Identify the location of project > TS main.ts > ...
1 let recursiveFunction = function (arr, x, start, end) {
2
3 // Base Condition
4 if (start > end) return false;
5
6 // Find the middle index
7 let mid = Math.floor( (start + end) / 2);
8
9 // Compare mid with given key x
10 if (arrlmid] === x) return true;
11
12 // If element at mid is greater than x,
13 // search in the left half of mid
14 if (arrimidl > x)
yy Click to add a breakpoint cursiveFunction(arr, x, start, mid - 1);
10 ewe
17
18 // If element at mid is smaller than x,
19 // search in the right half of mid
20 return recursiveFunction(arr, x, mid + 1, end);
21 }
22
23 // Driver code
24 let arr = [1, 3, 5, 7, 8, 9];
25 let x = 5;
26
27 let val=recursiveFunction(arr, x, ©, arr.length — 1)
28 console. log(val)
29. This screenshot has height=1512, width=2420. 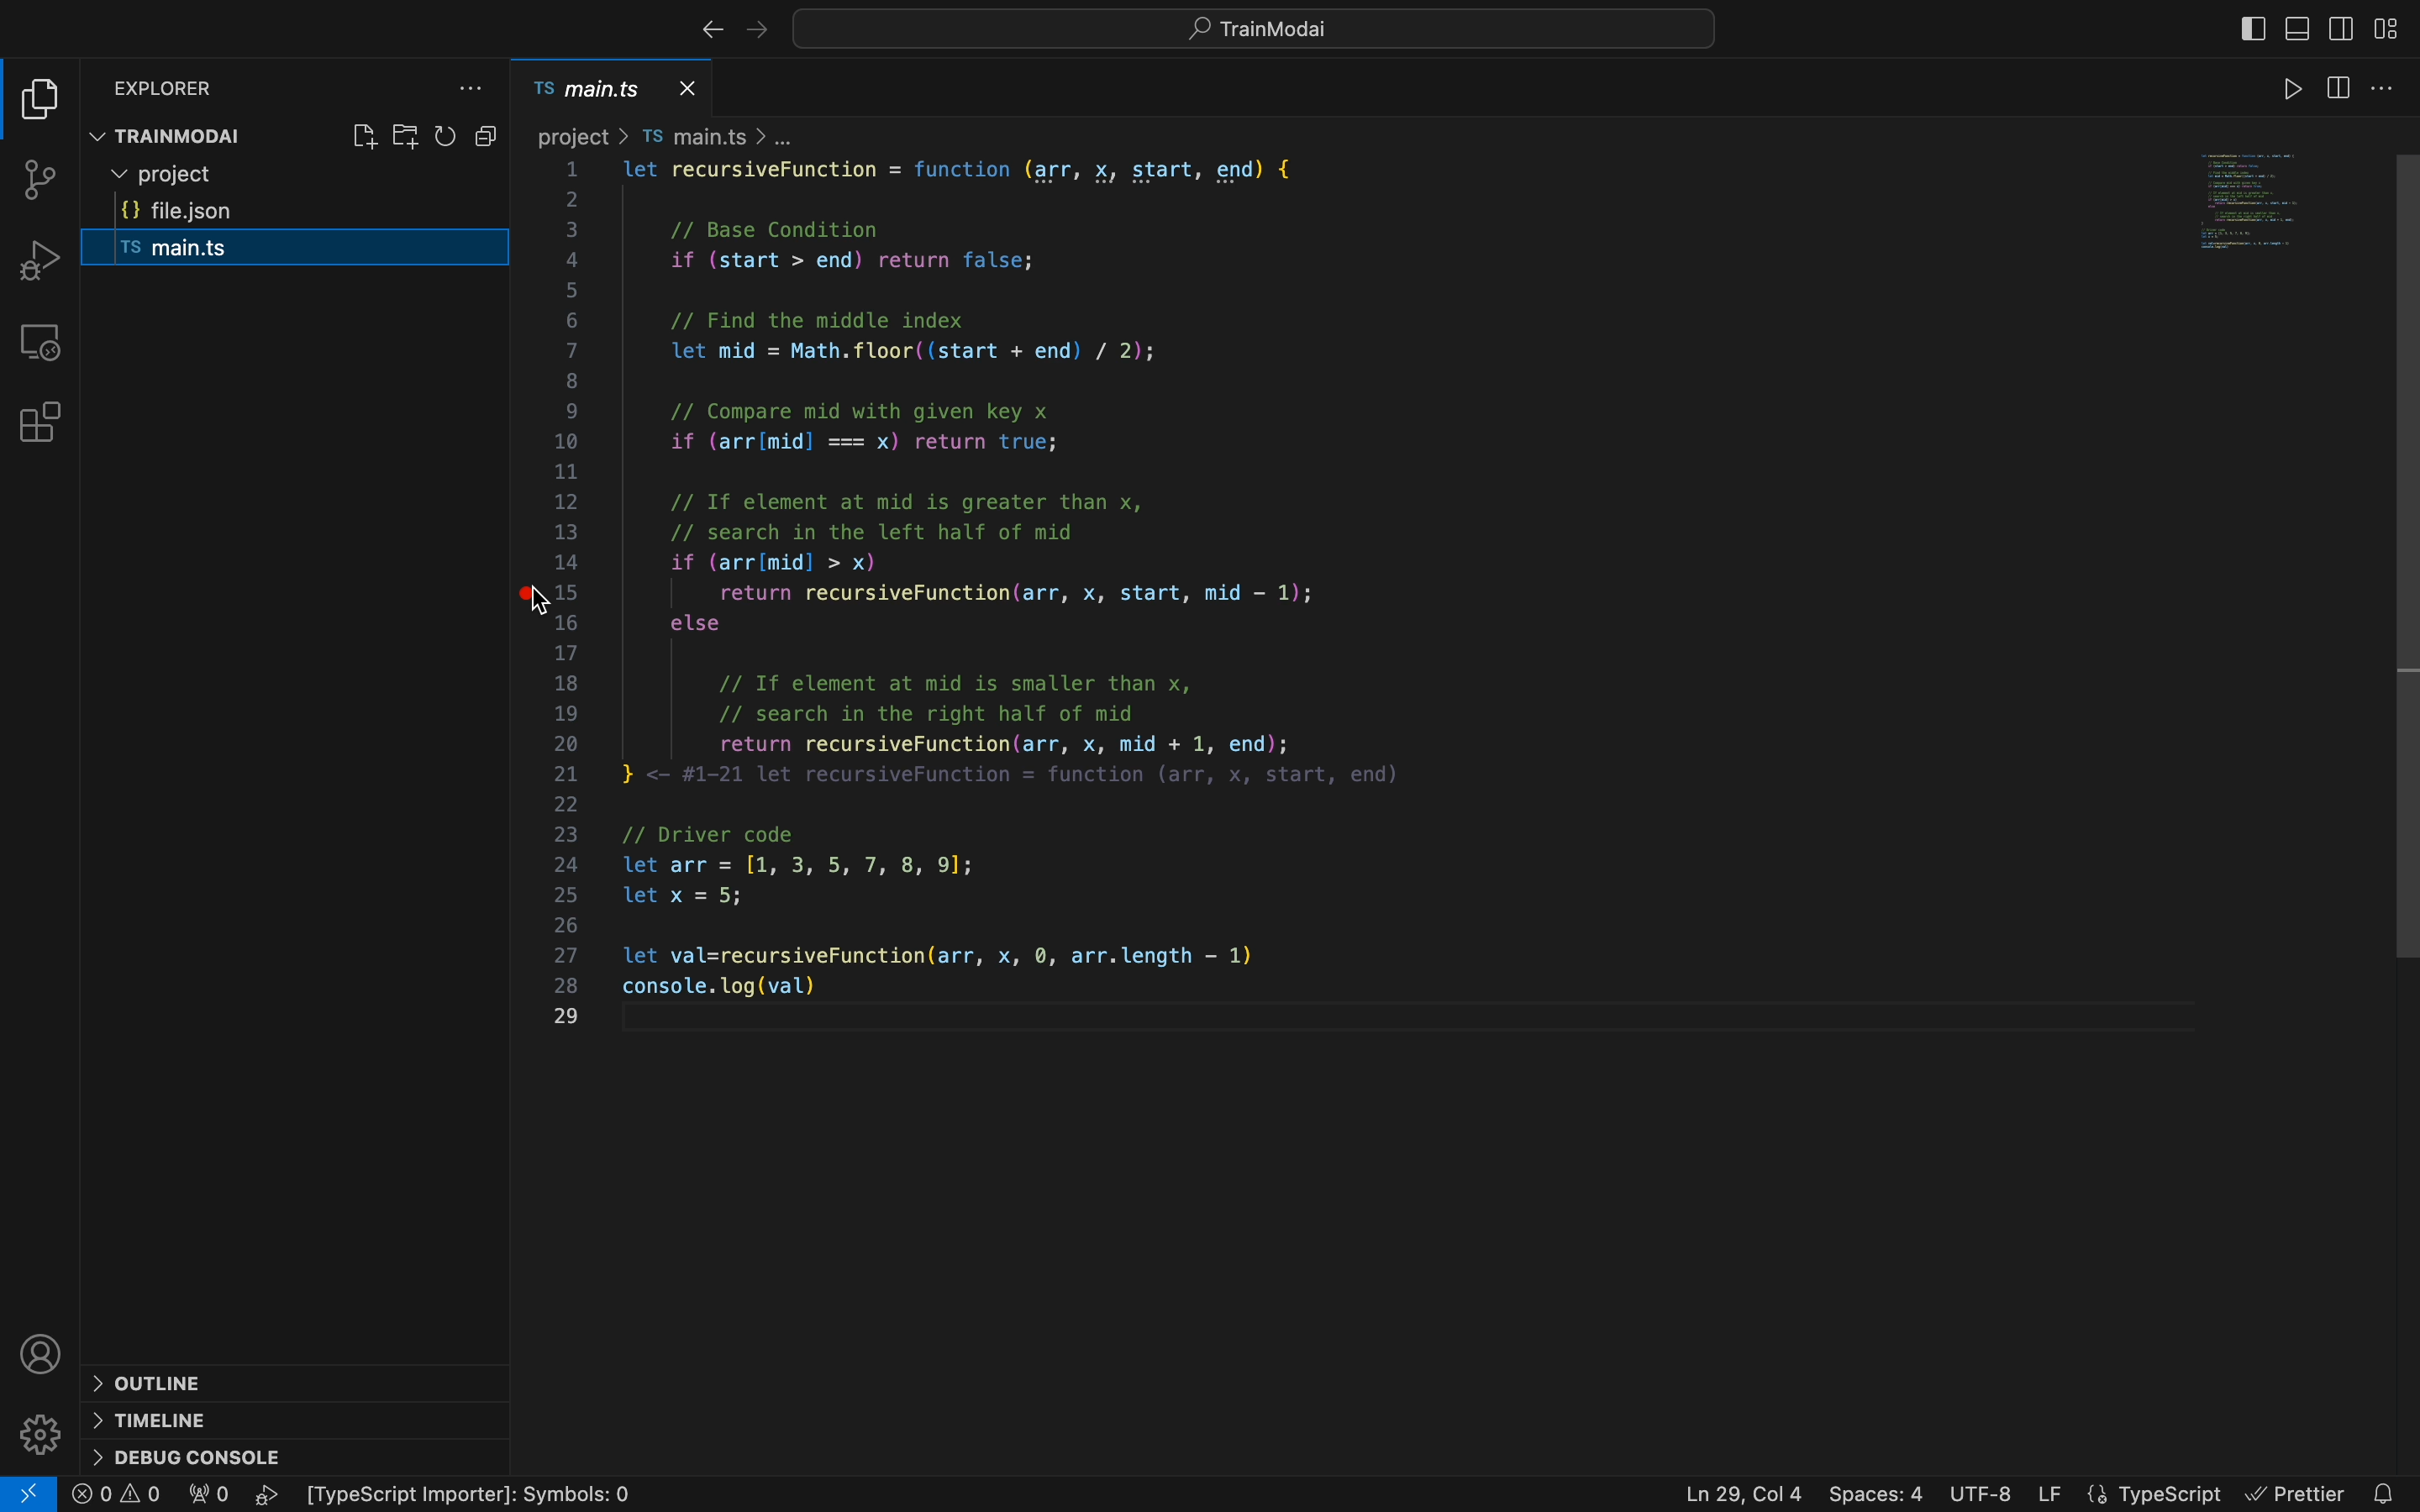
(1207, 585).